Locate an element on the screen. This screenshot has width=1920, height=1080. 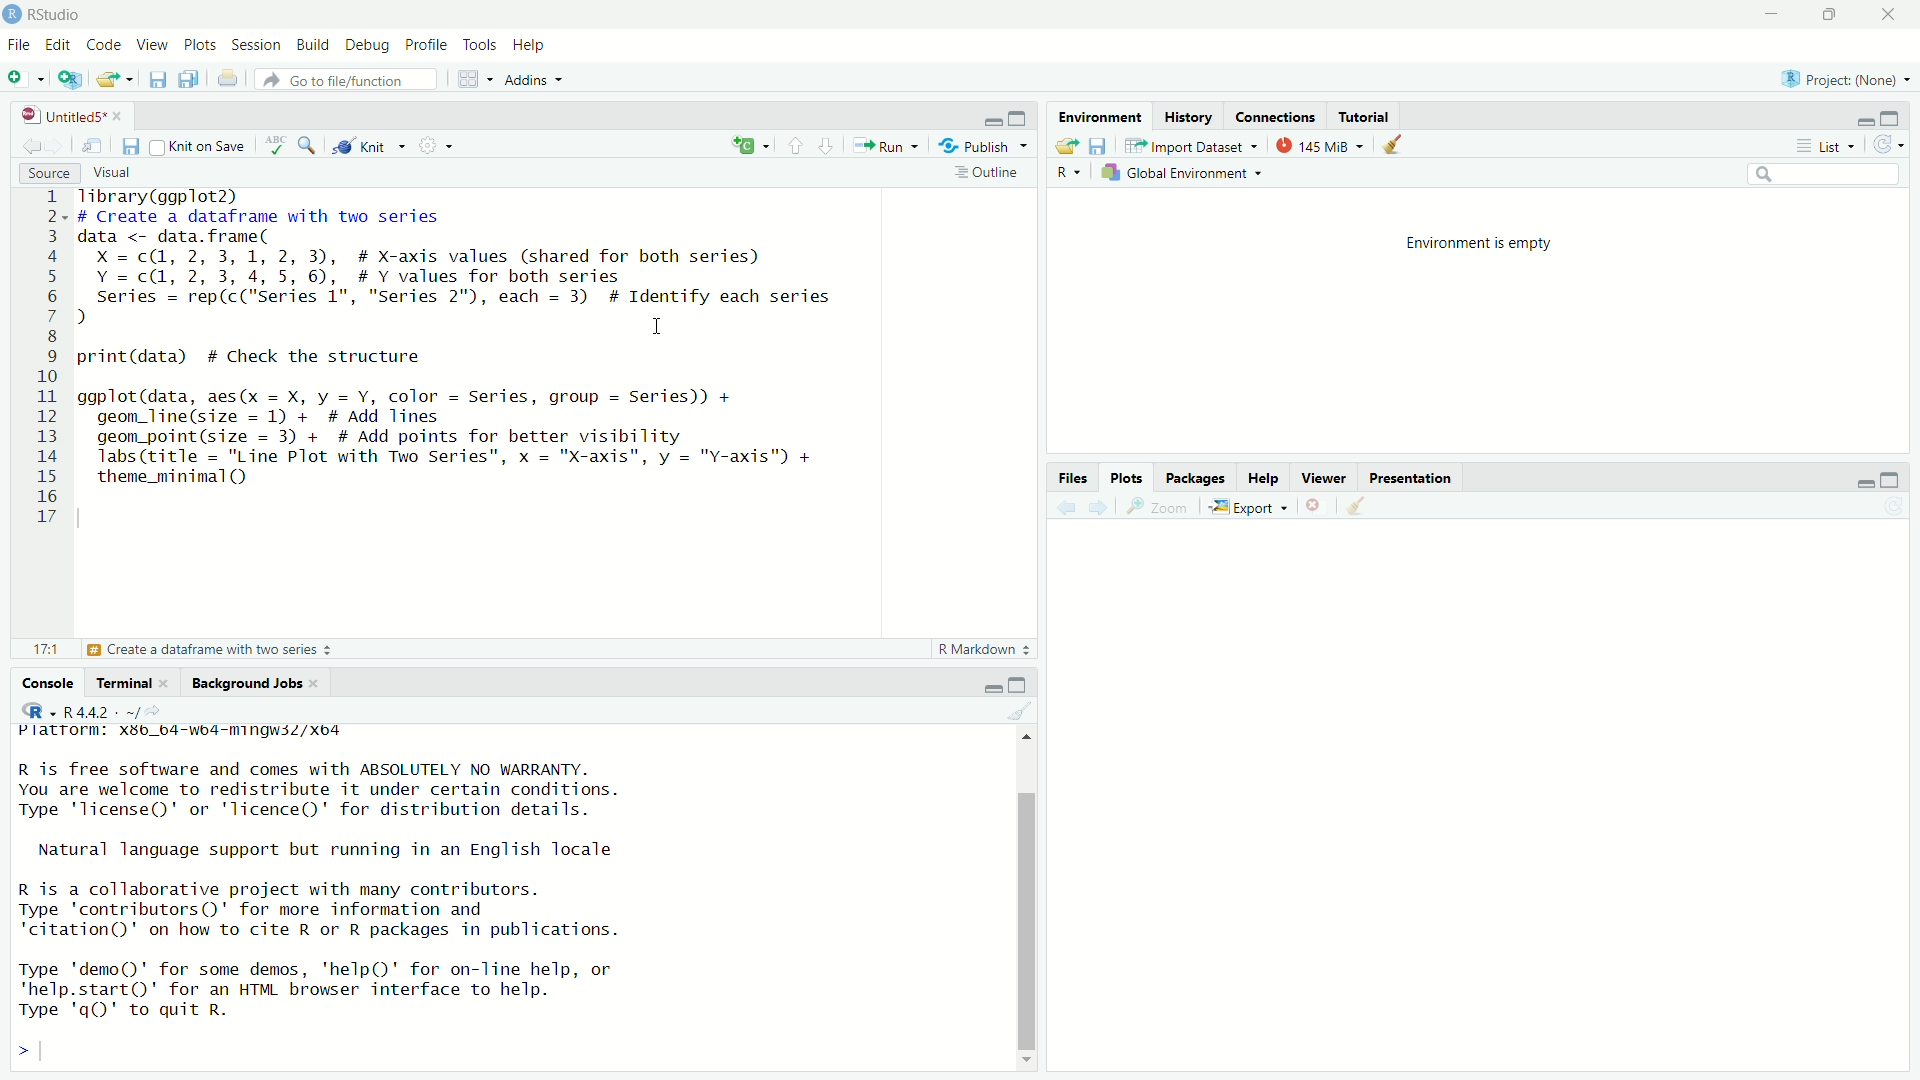
Create a project is located at coordinates (70, 79).